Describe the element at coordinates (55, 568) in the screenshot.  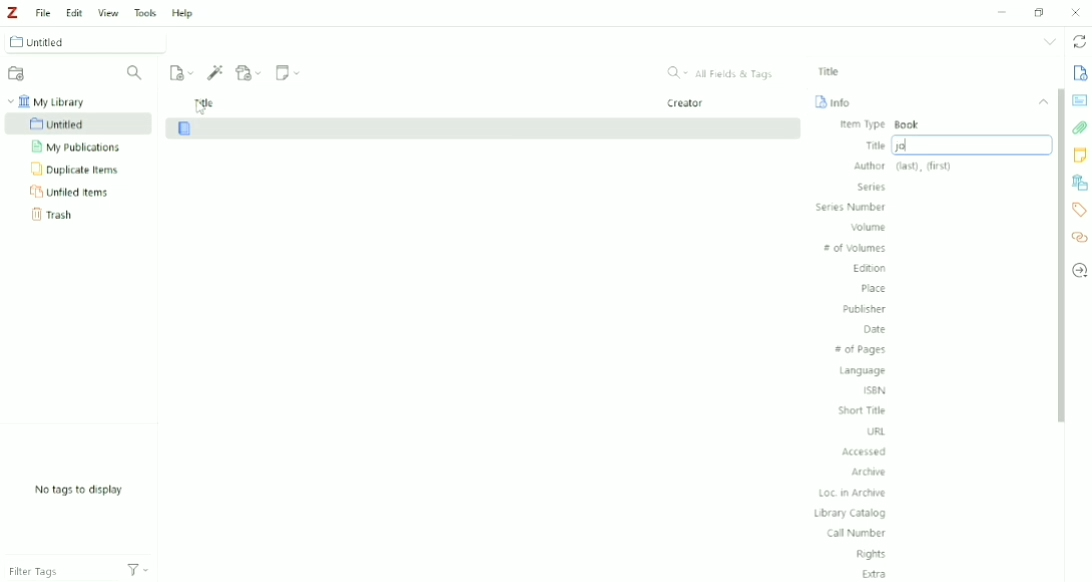
I see `Filter Tags` at that location.